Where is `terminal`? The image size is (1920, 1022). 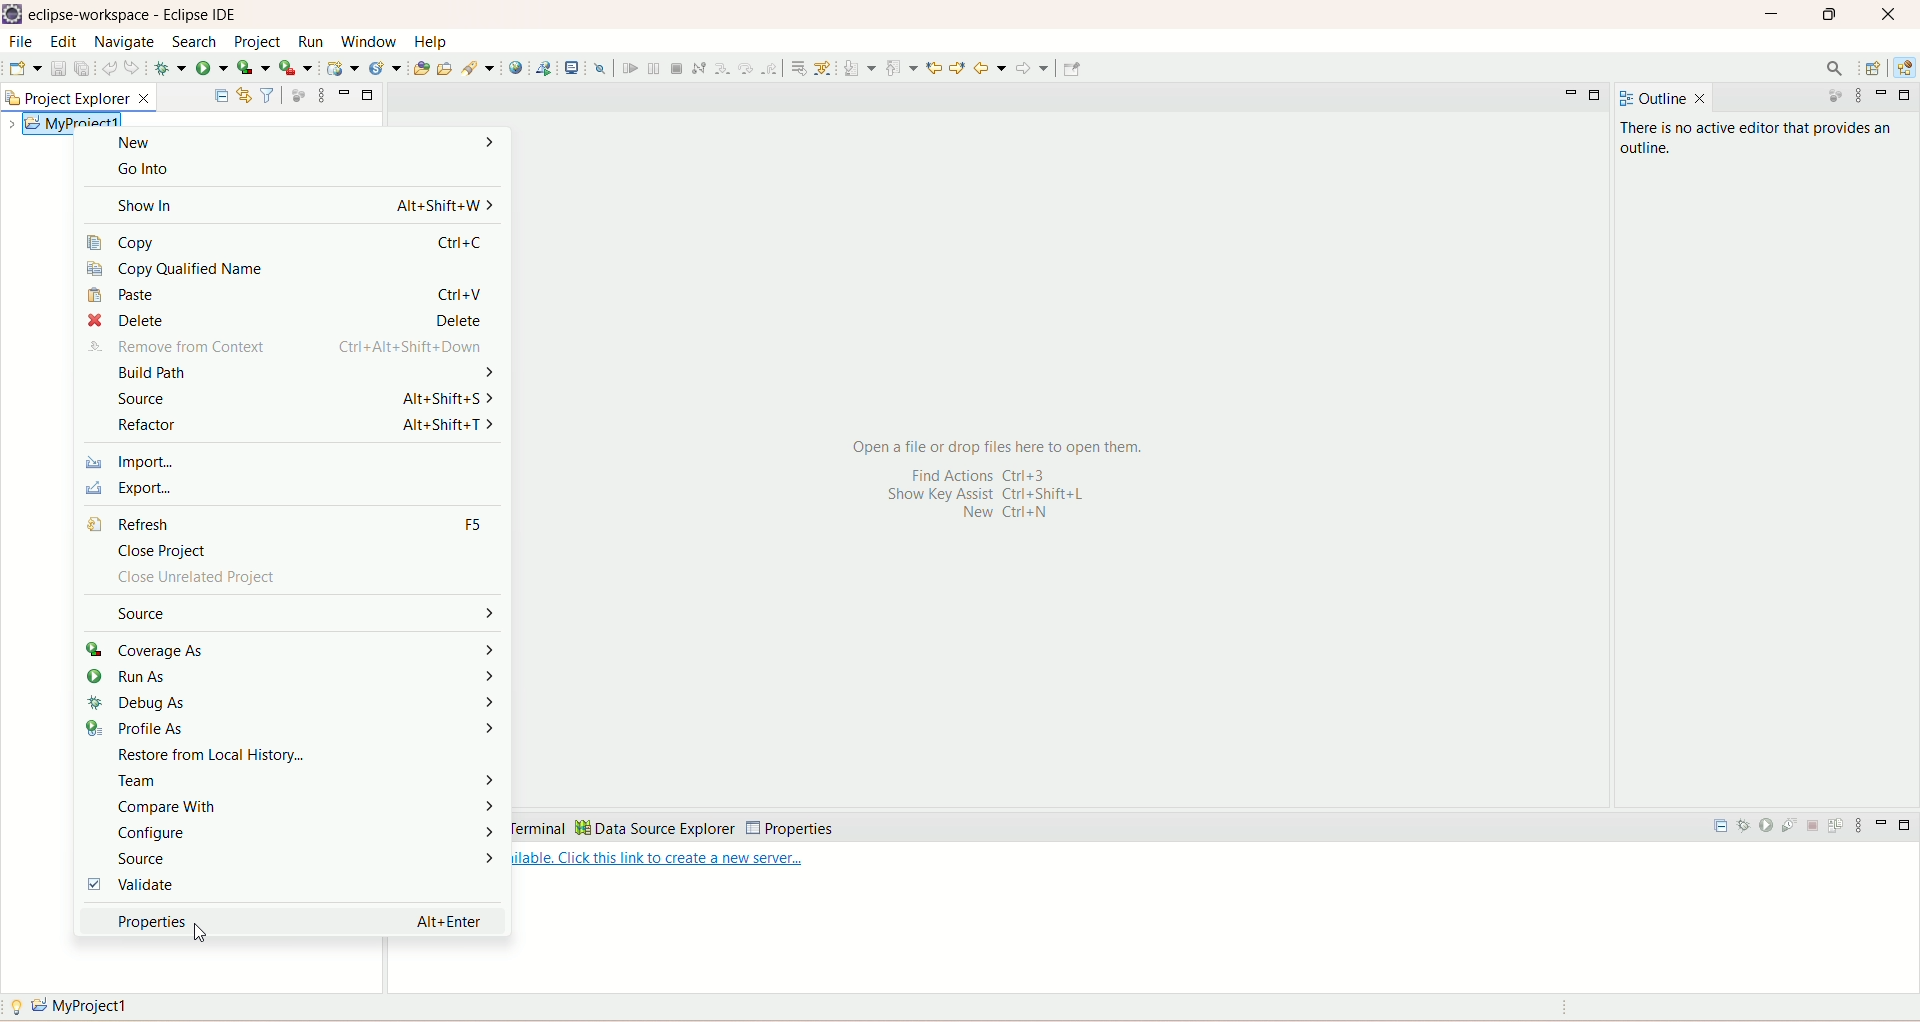 terminal is located at coordinates (536, 828).